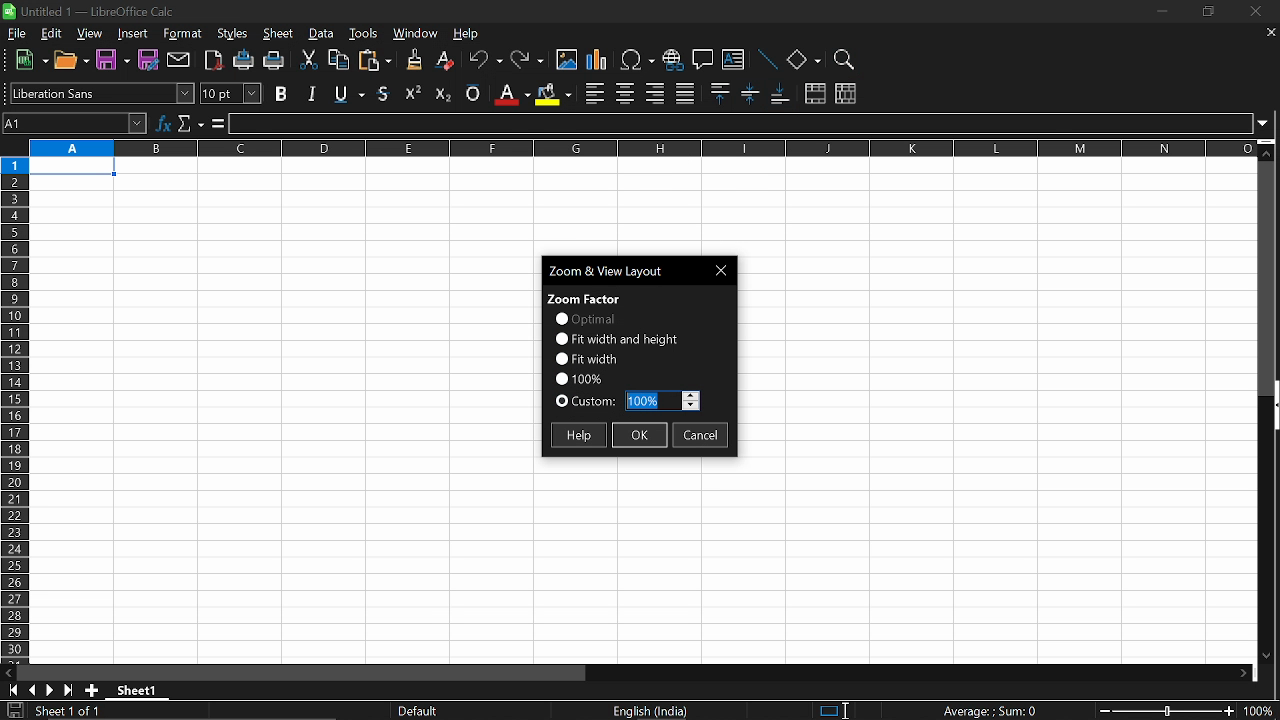 This screenshot has width=1280, height=720. What do you see at coordinates (486, 62) in the screenshot?
I see `undo` at bounding box center [486, 62].